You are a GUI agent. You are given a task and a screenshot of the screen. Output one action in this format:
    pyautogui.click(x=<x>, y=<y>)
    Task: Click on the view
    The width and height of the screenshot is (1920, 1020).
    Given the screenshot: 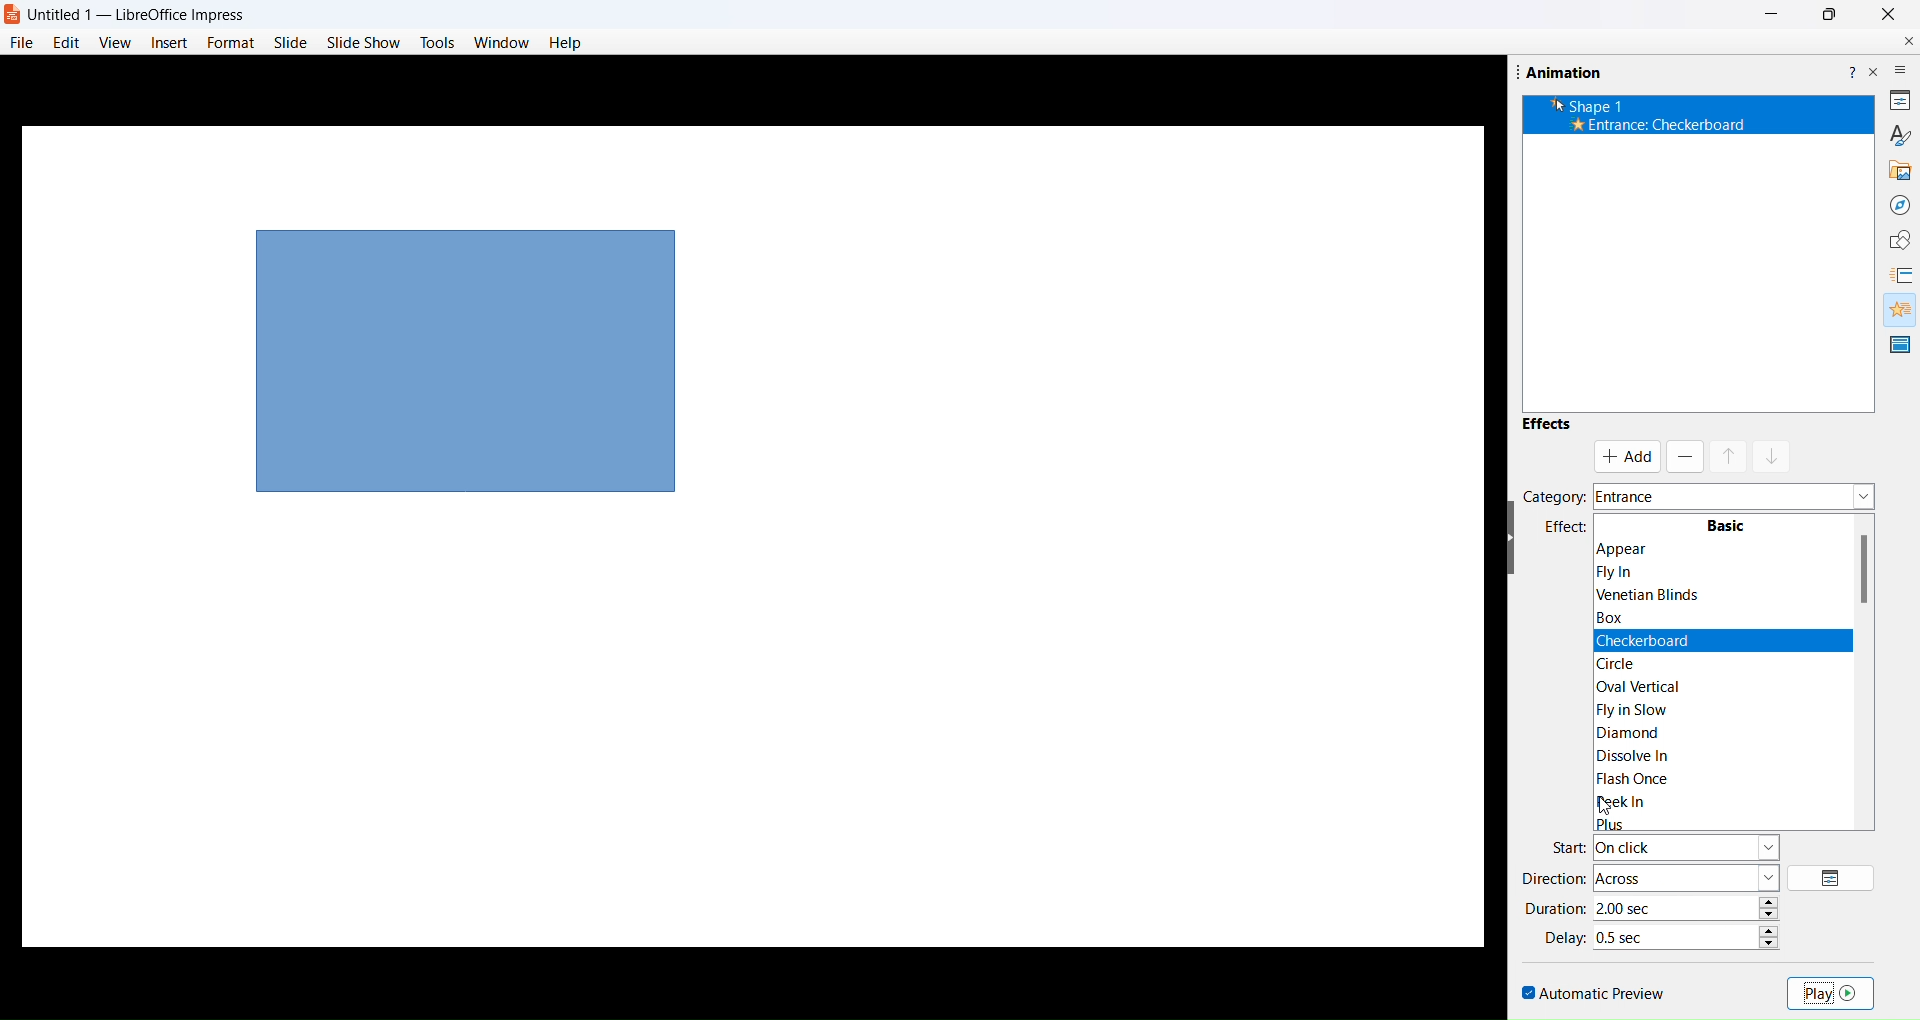 What is the action you would take?
    pyautogui.click(x=114, y=43)
    